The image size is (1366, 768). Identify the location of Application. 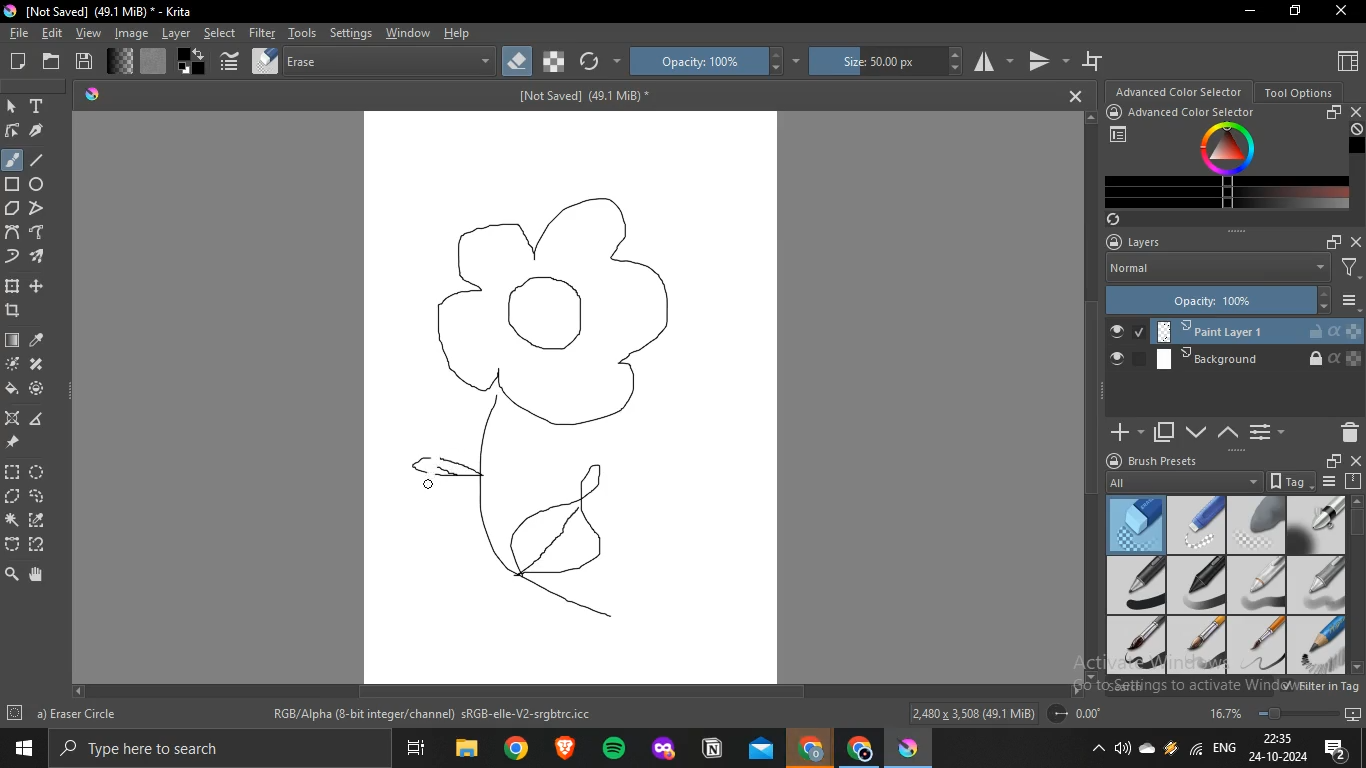
(463, 749).